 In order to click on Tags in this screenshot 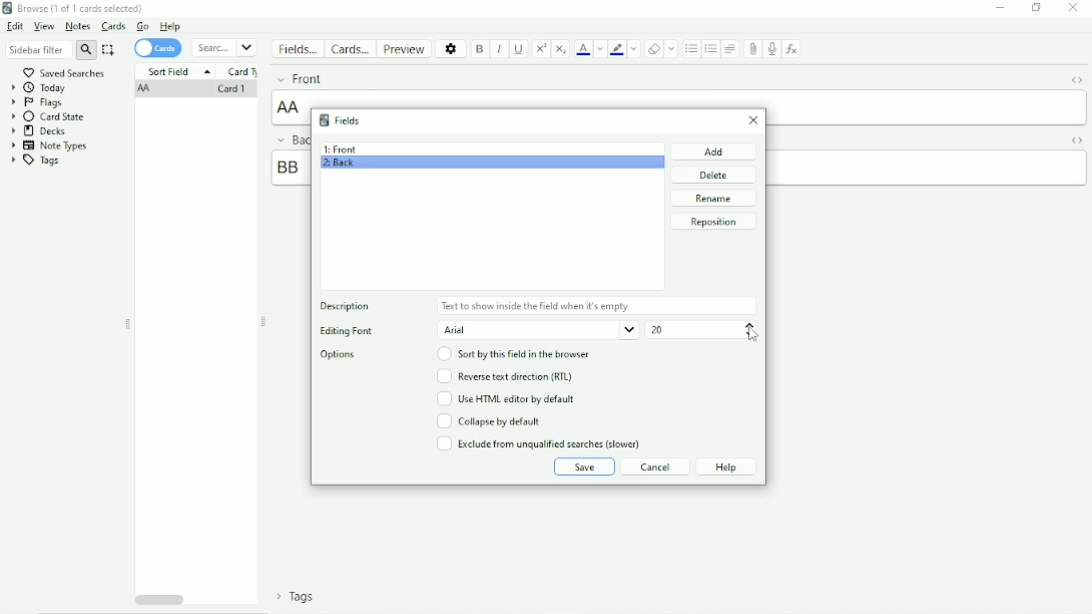, I will do `click(296, 596)`.